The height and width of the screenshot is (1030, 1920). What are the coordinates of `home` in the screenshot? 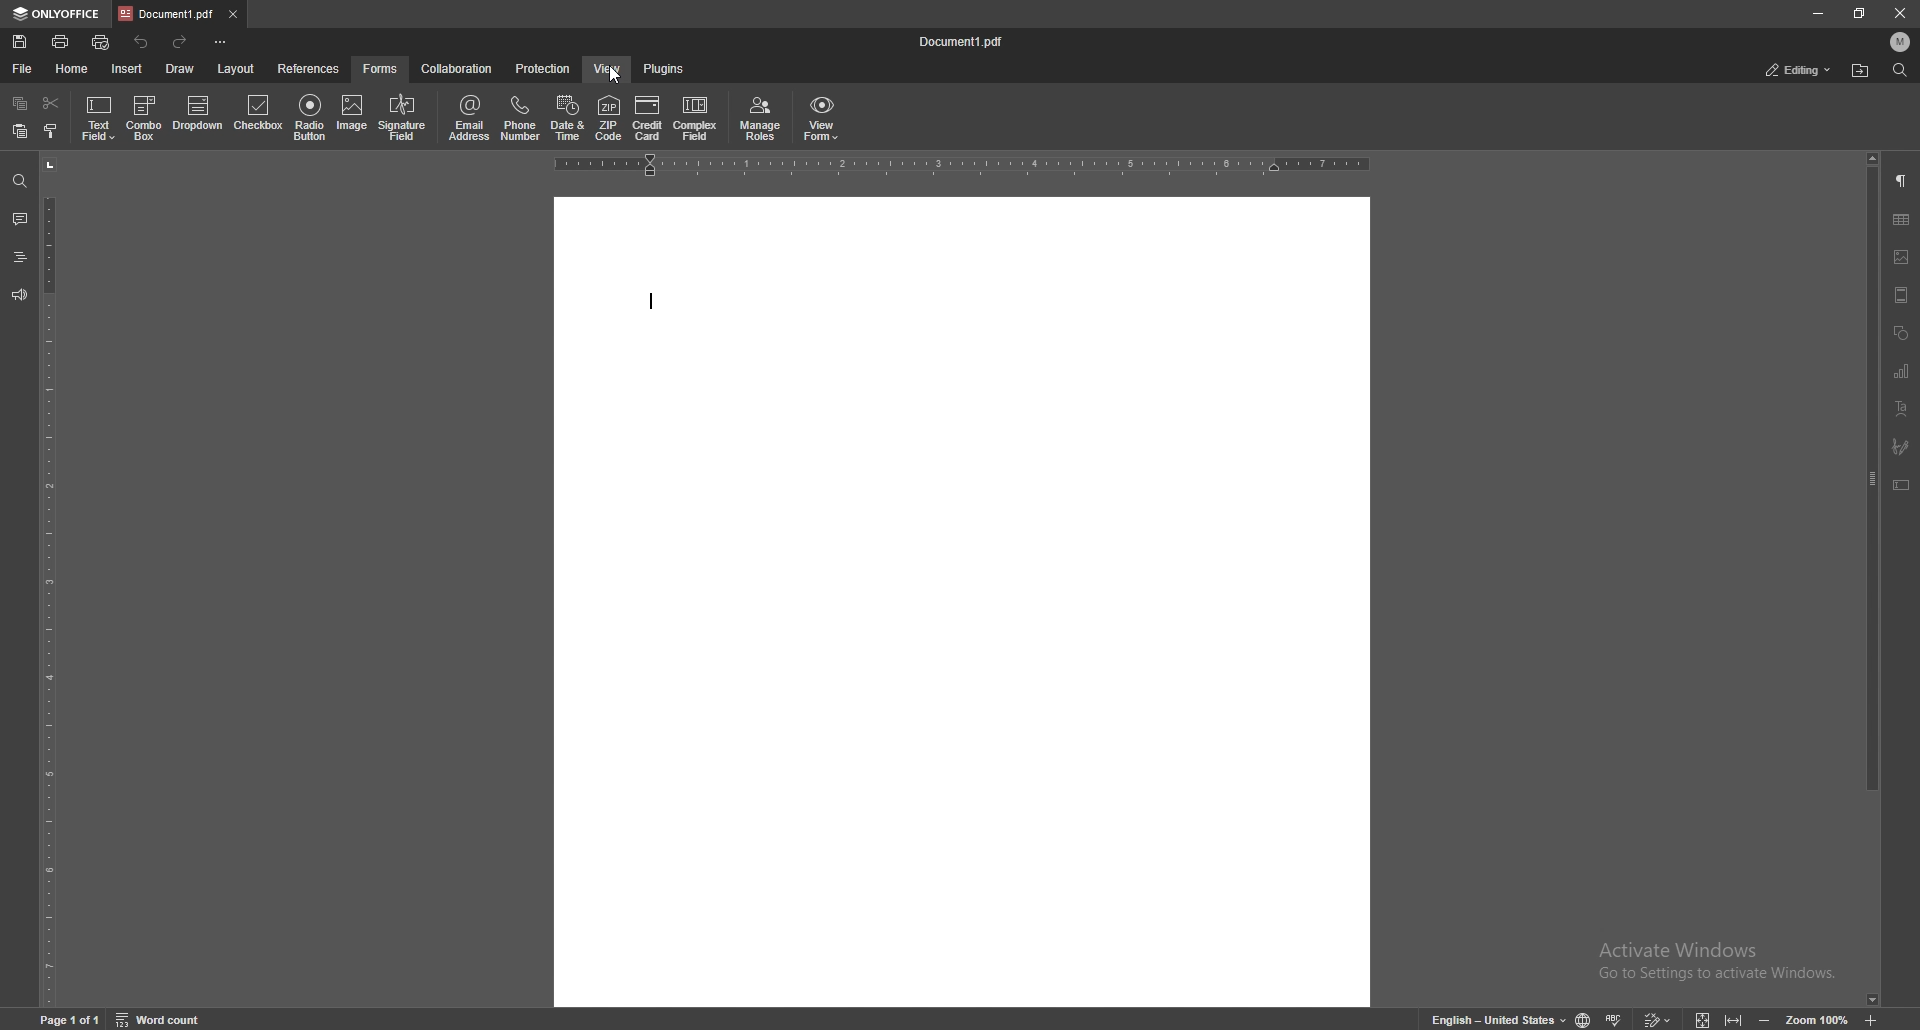 It's located at (73, 70).